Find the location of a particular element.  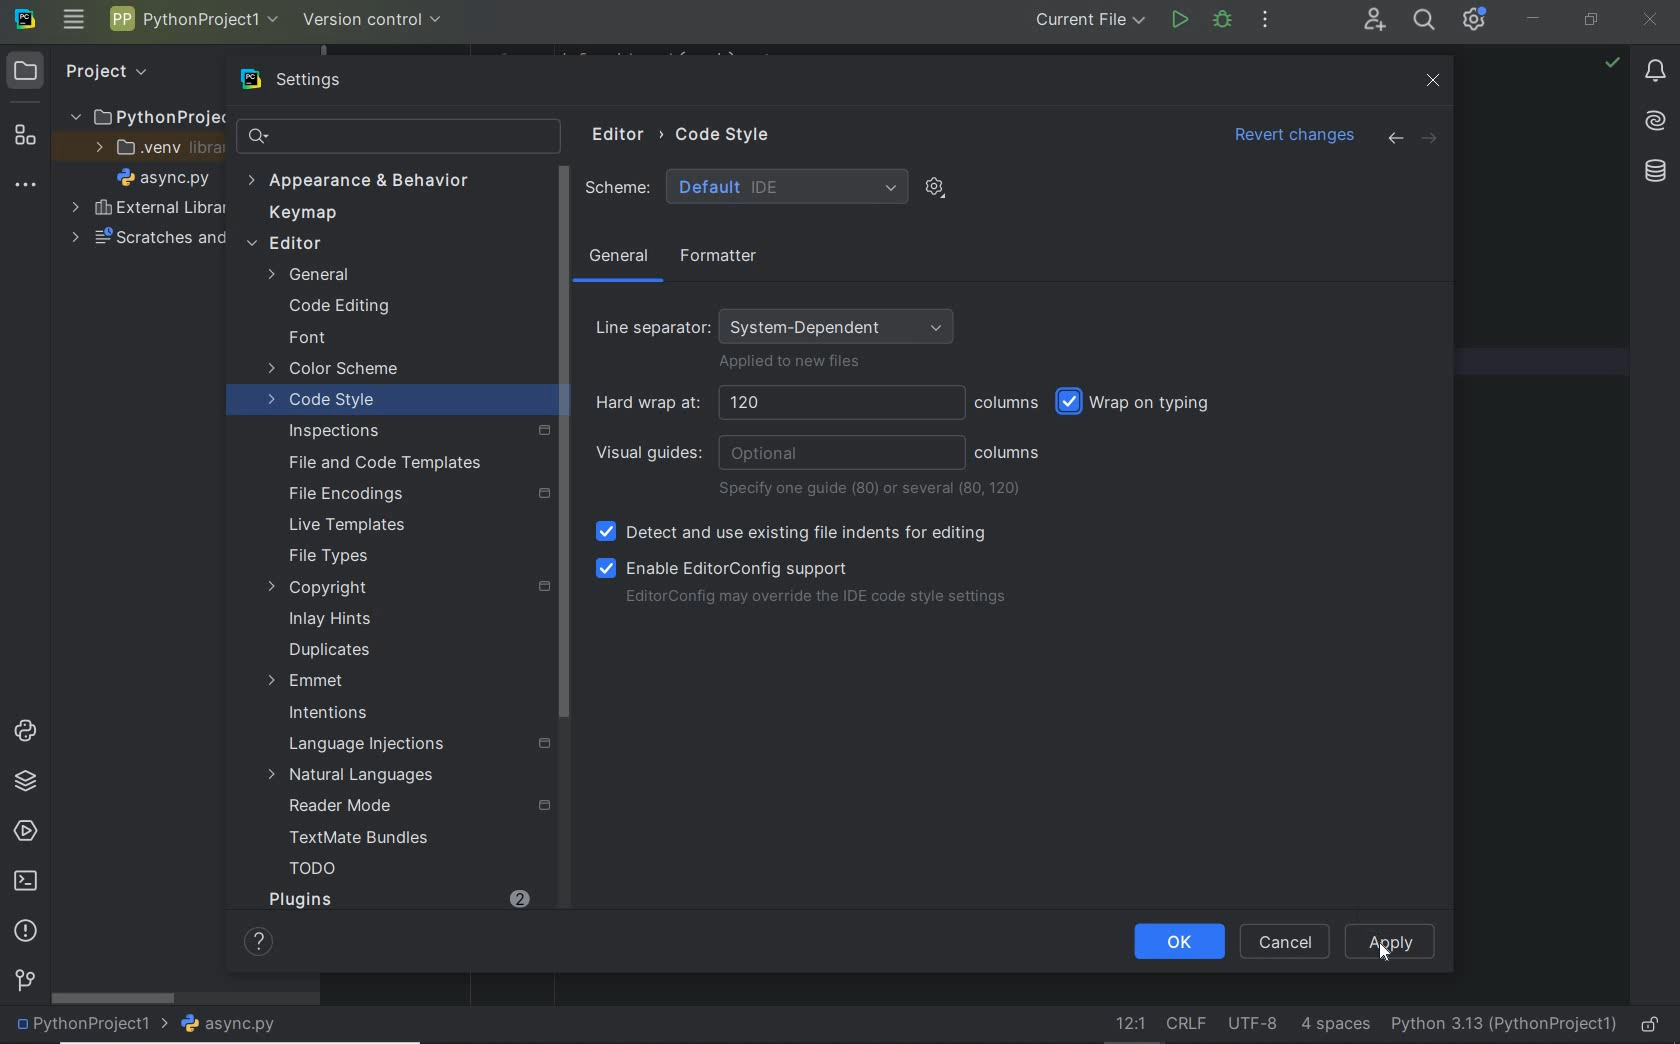

show scheme actions is located at coordinates (934, 186).